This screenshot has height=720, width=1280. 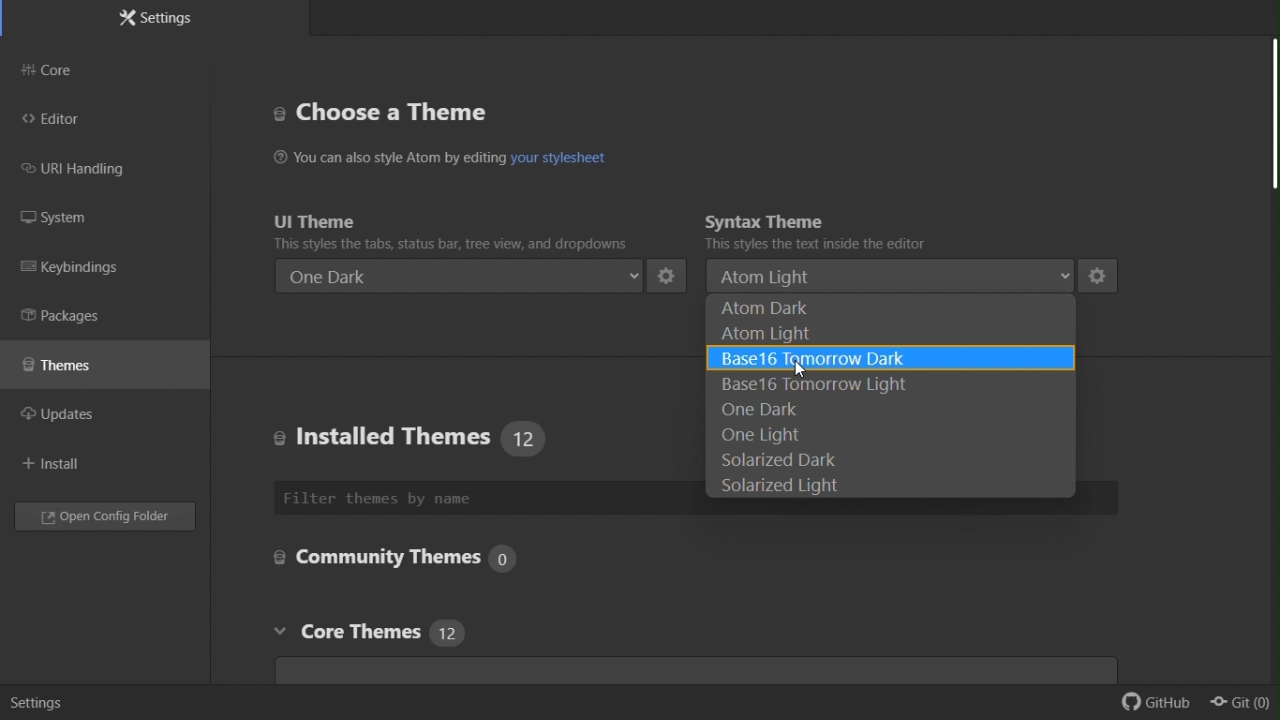 I want to click on settings, so click(x=1104, y=278).